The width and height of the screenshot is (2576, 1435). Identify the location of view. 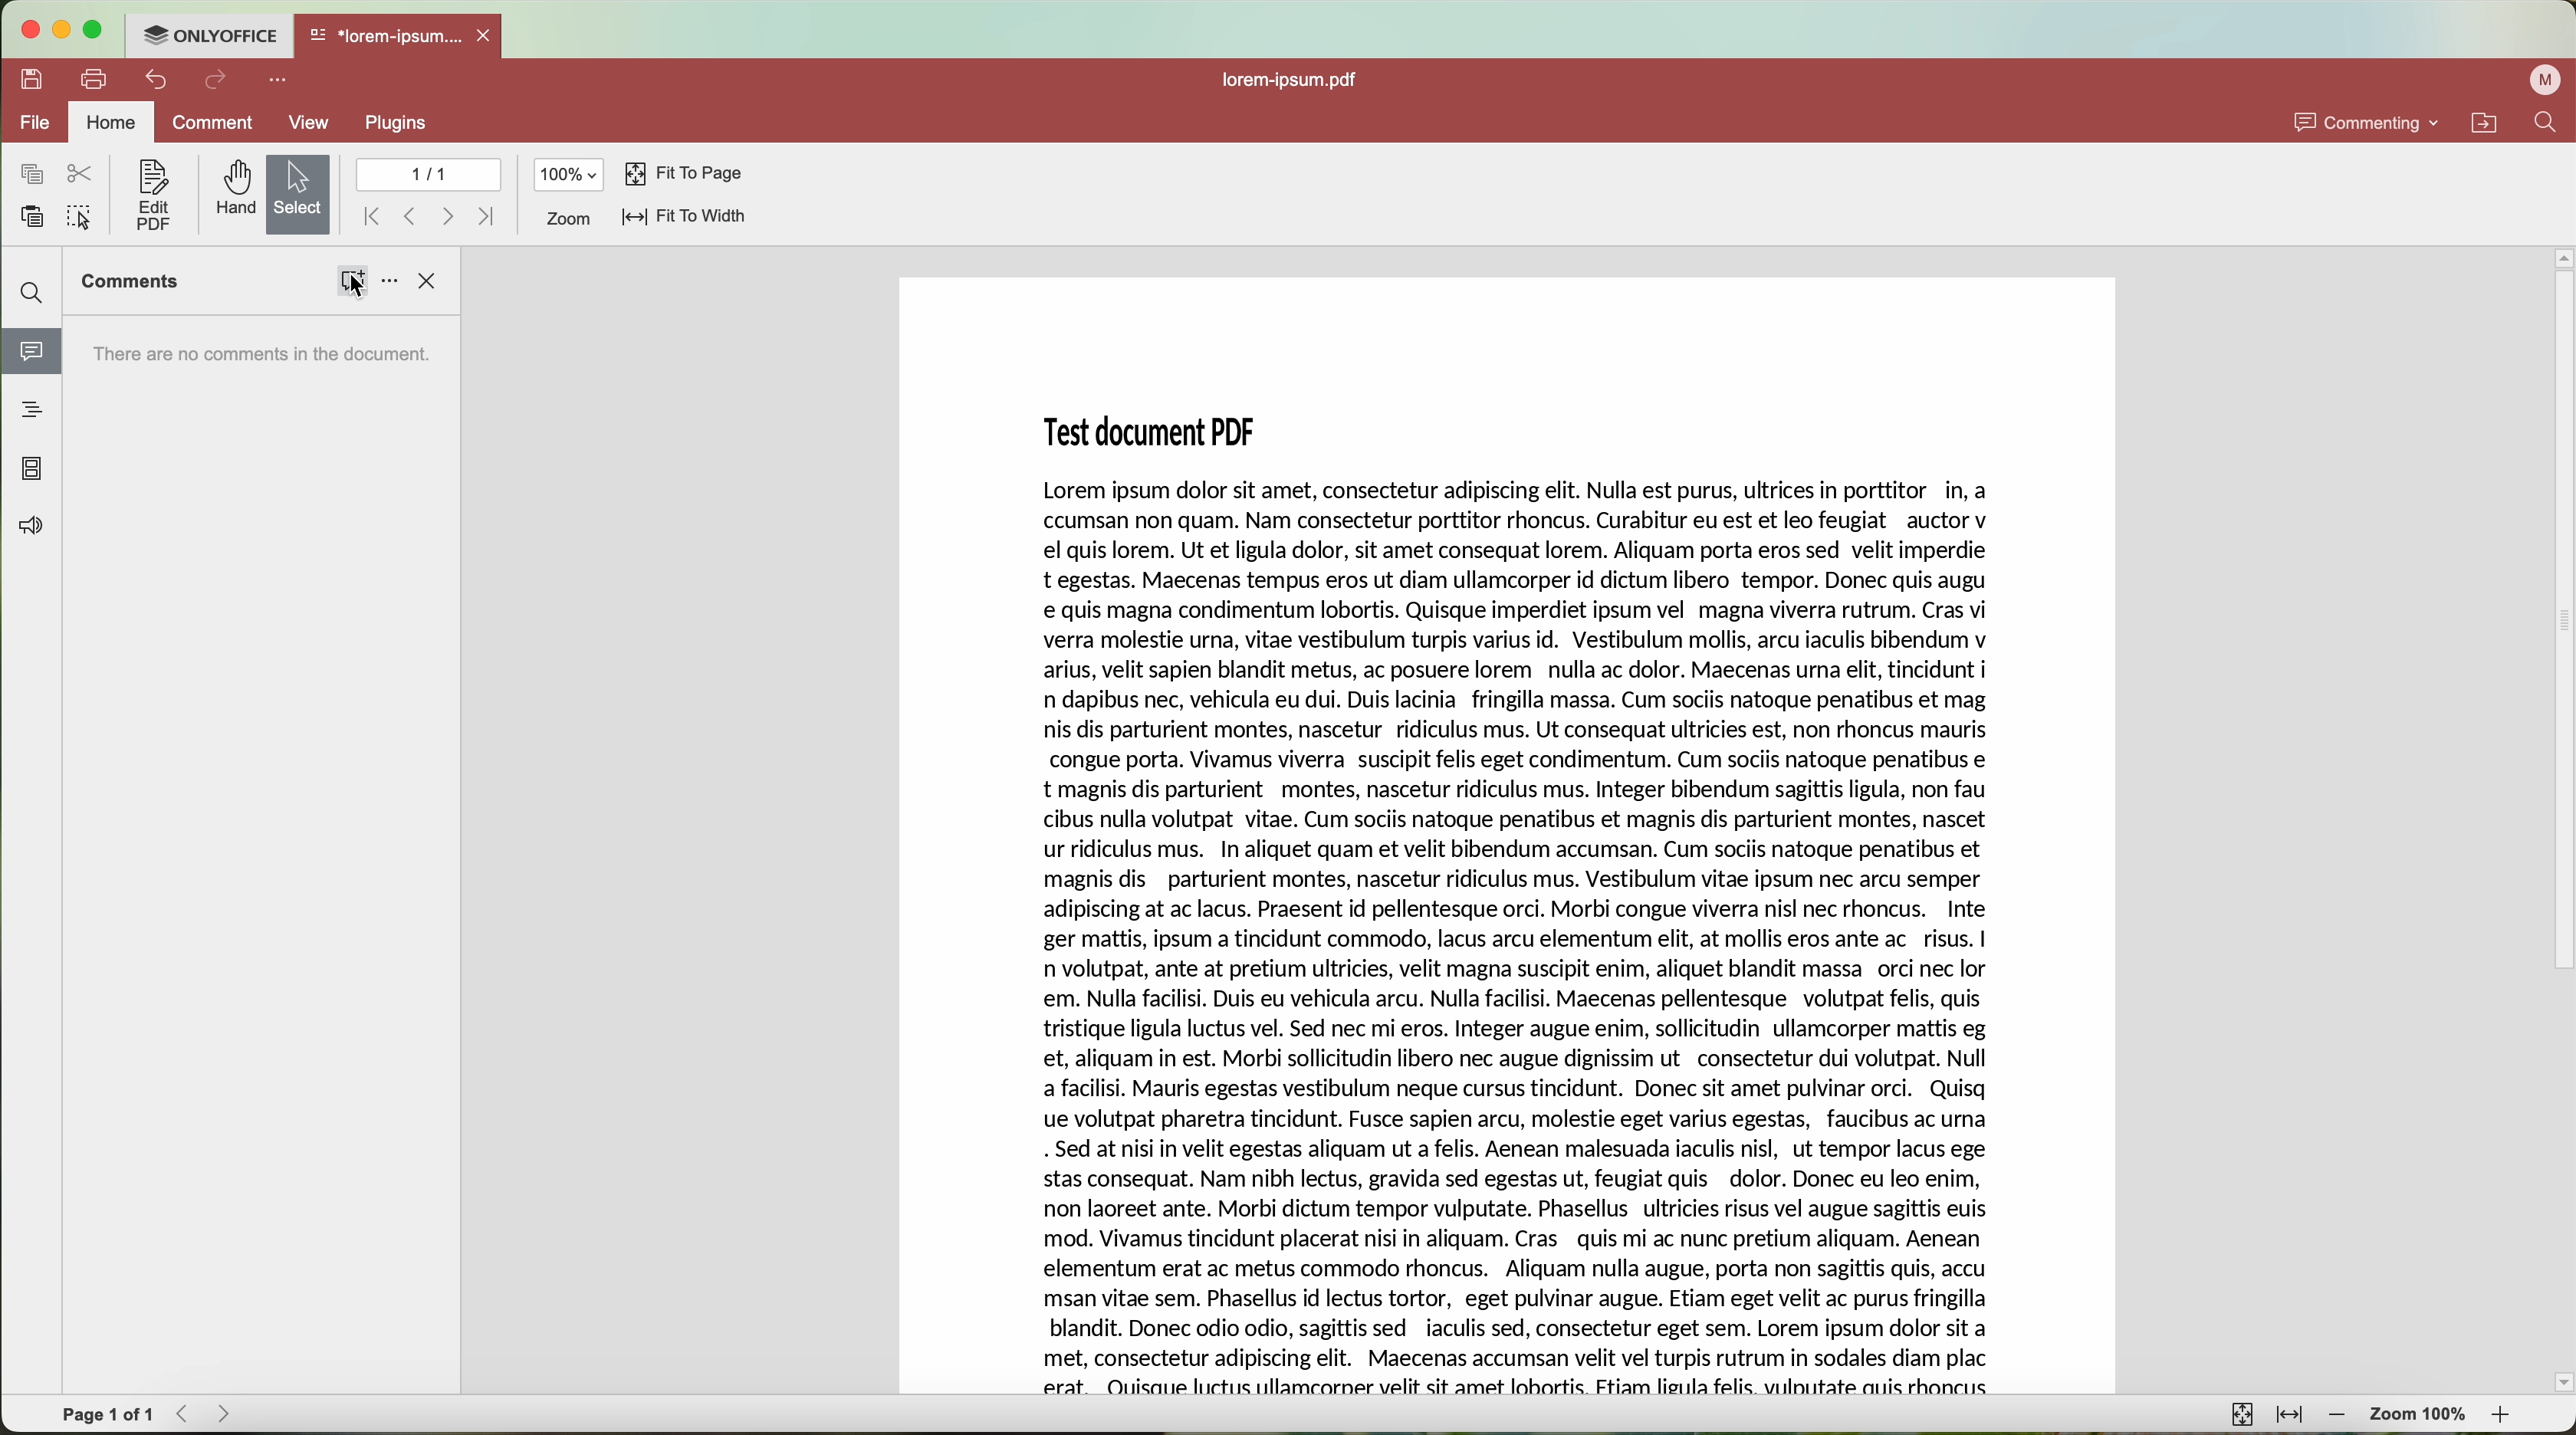
(312, 122).